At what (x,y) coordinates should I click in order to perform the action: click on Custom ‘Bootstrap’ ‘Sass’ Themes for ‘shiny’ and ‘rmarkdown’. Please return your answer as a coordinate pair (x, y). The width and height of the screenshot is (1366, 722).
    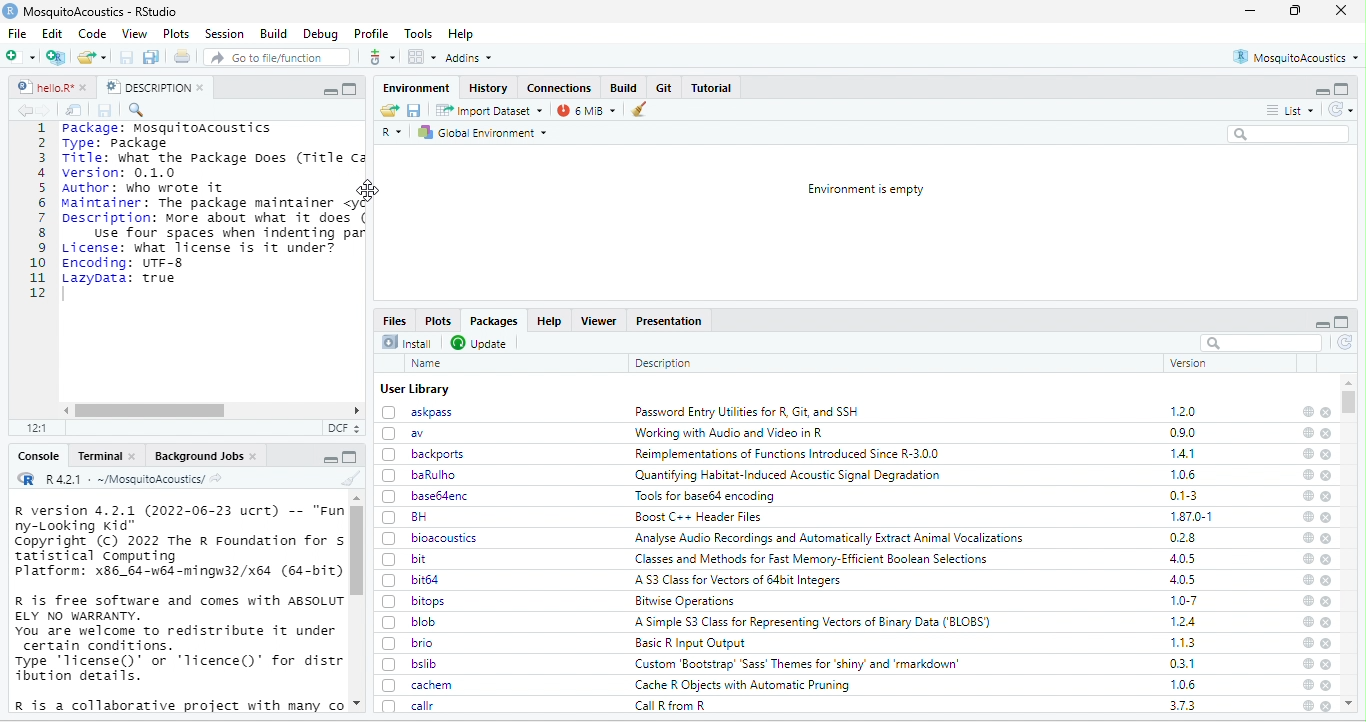
    Looking at the image, I should click on (801, 663).